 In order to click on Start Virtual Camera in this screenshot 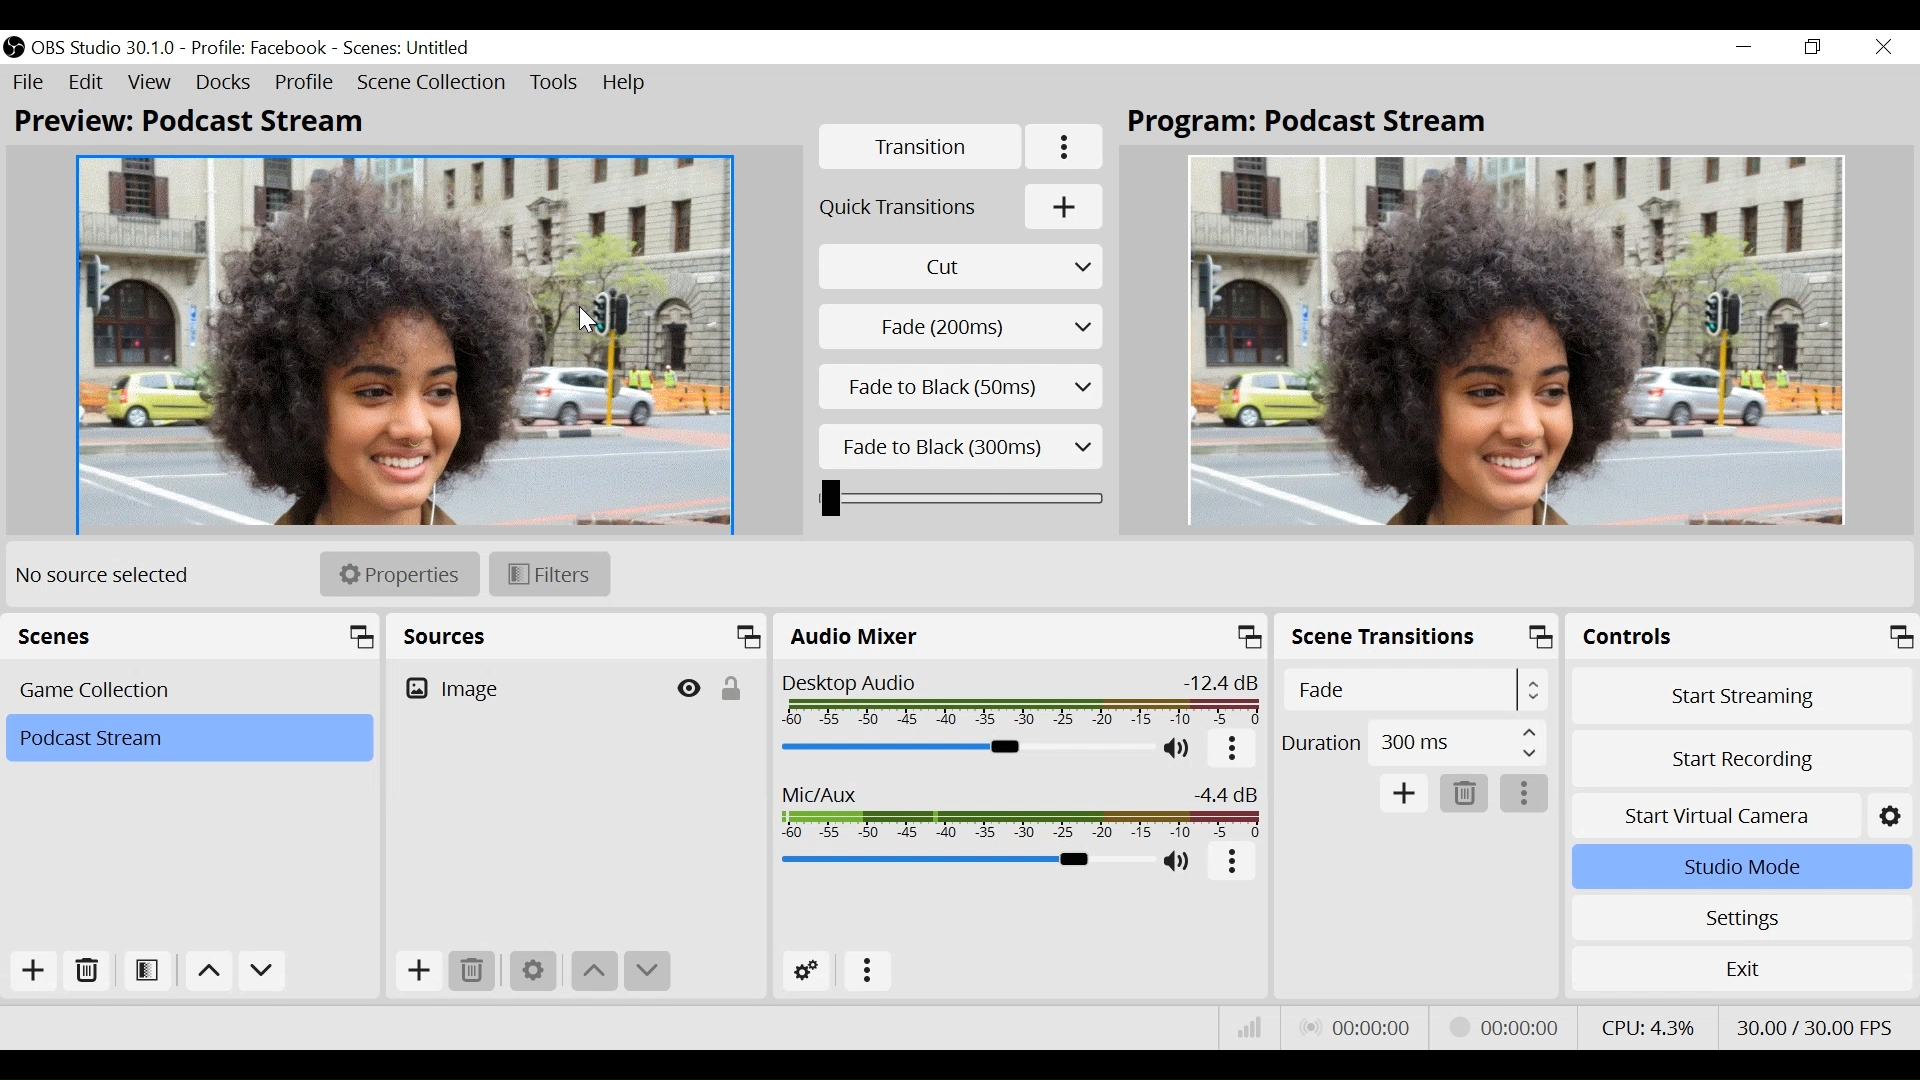, I will do `click(1738, 815)`.